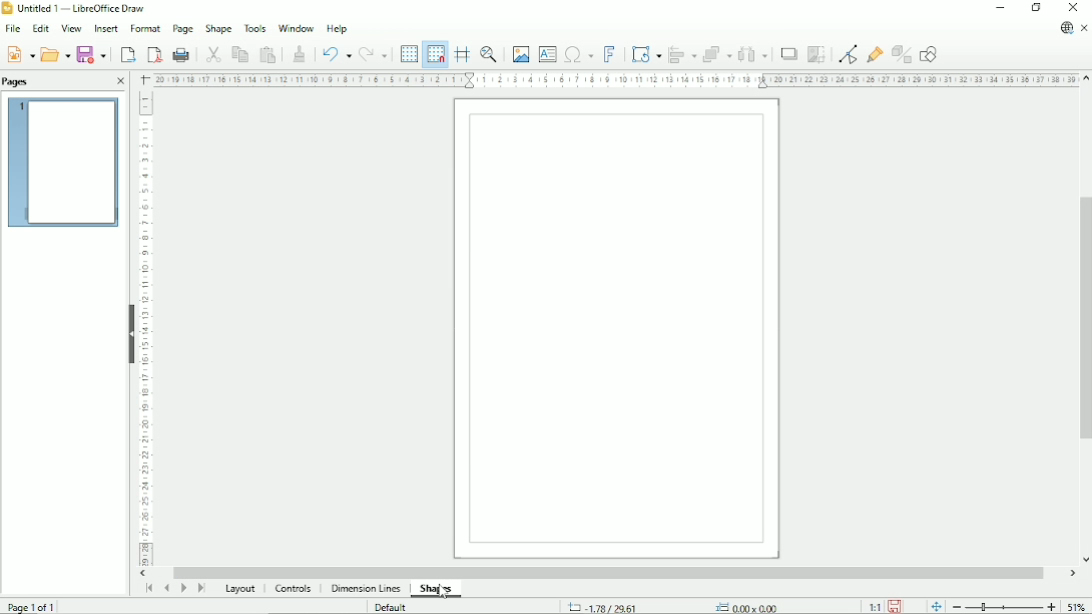 The width and height of the screenshot is (1092, 614). What do you see at coordinates (145, 573) in the screenshot?
I see `Horizontal scroll button` at bounding box center [145, 573].